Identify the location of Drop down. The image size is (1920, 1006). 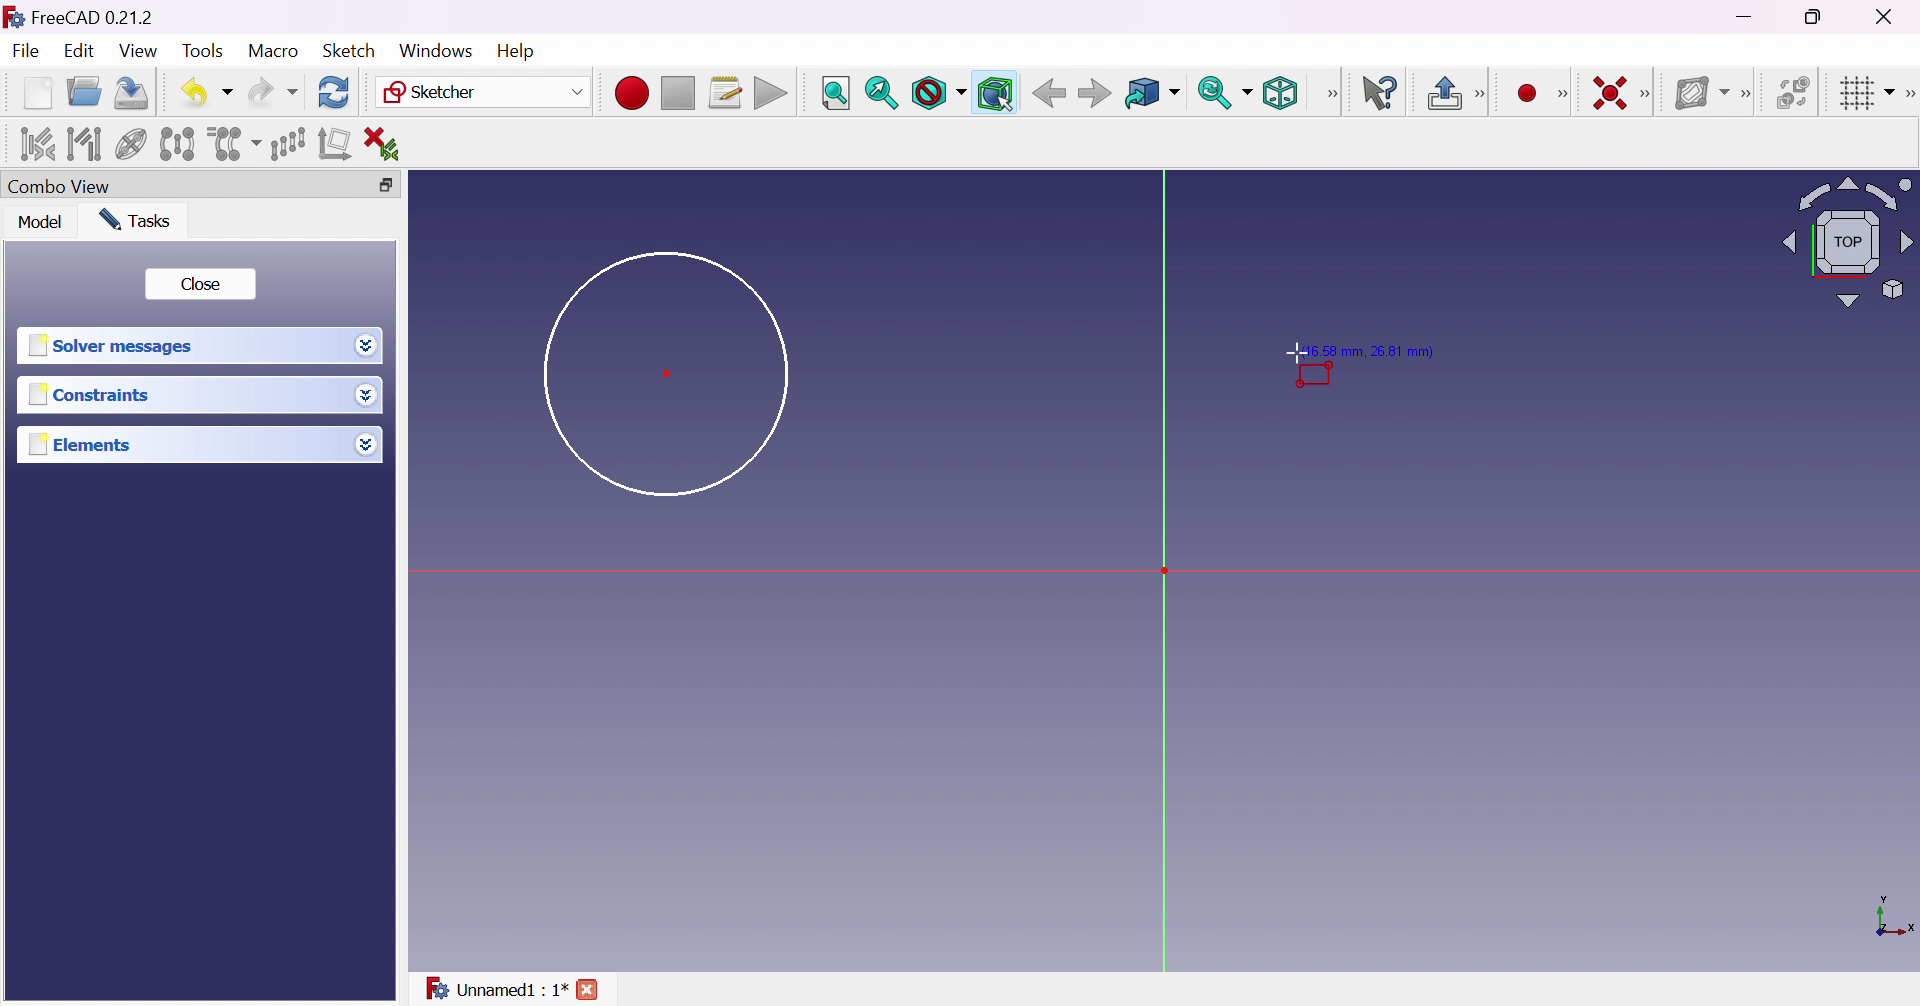
(366, 444).